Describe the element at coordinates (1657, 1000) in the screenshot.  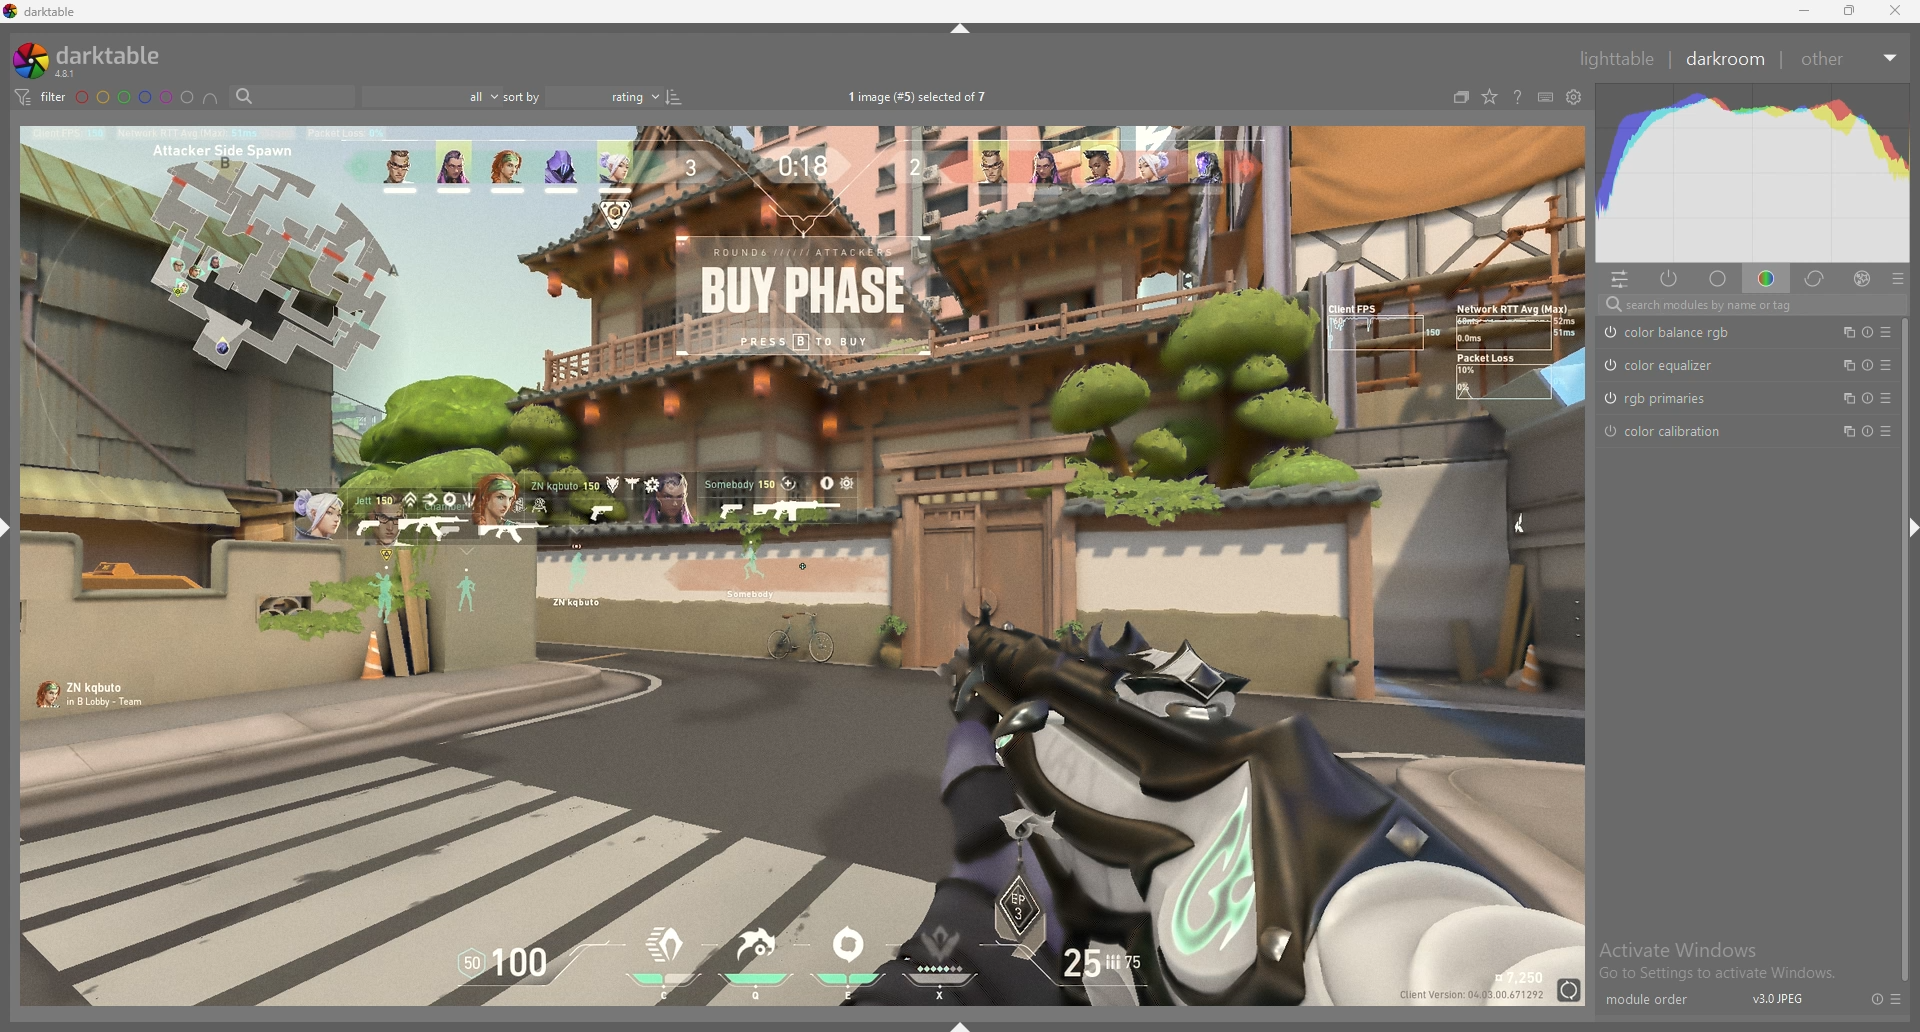
I see `module order` at that location.